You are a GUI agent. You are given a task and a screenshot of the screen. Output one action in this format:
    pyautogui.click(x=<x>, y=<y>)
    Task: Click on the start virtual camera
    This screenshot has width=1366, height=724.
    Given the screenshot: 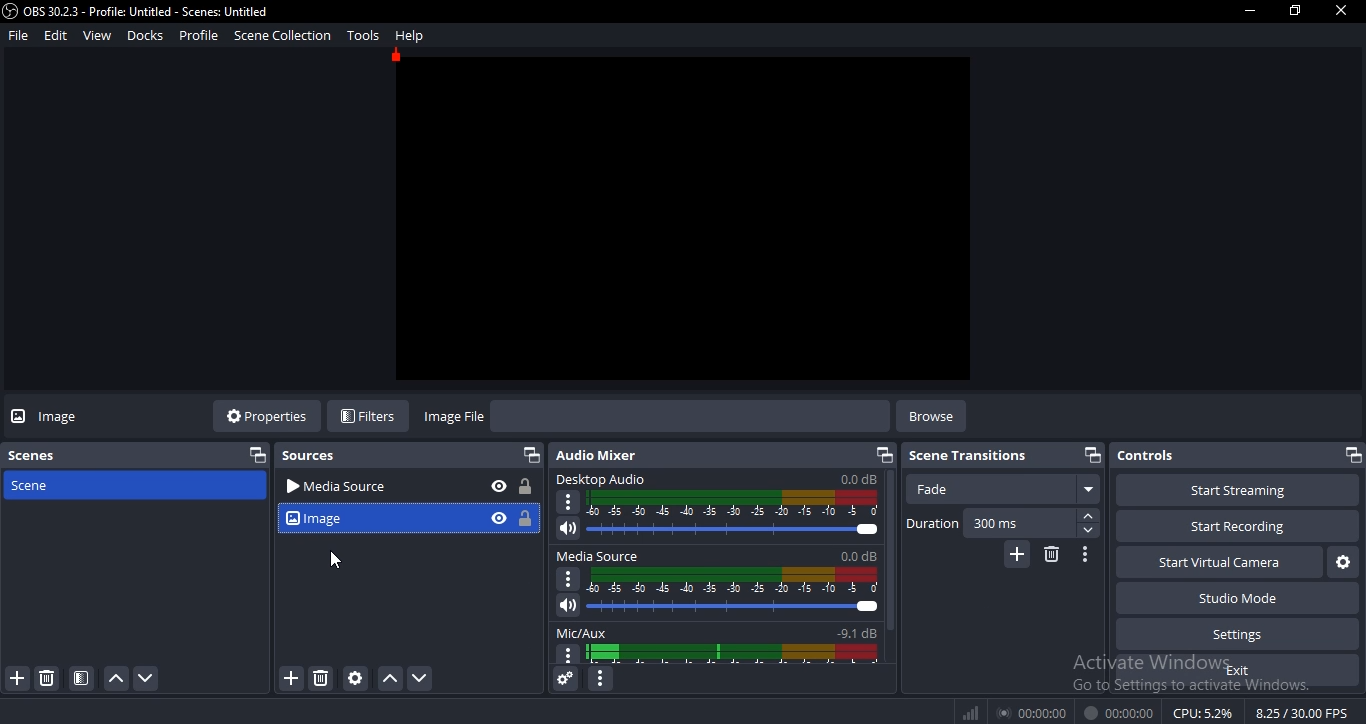 What is the action you would take?
    pyautogui.click(x=1215, y=565)
    